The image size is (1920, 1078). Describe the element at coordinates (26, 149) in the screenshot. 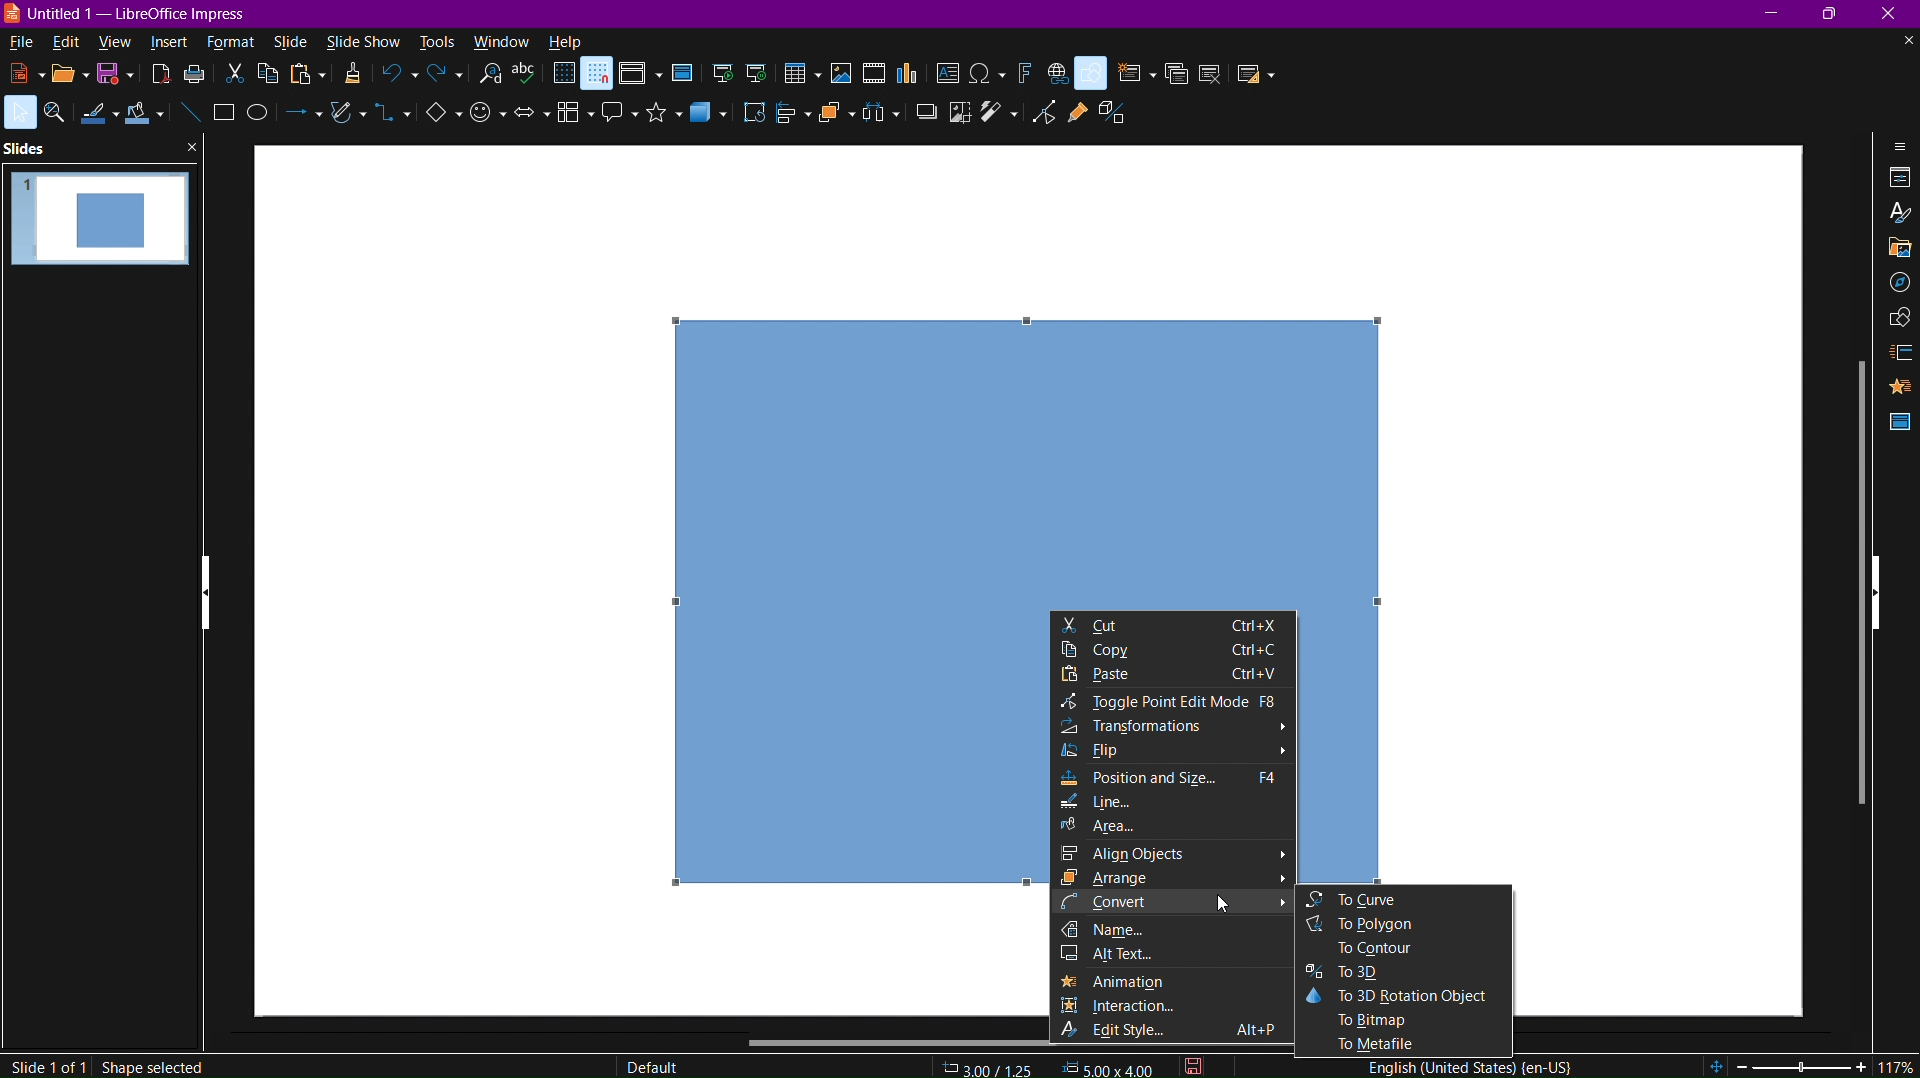

I see `Slides` at that location.